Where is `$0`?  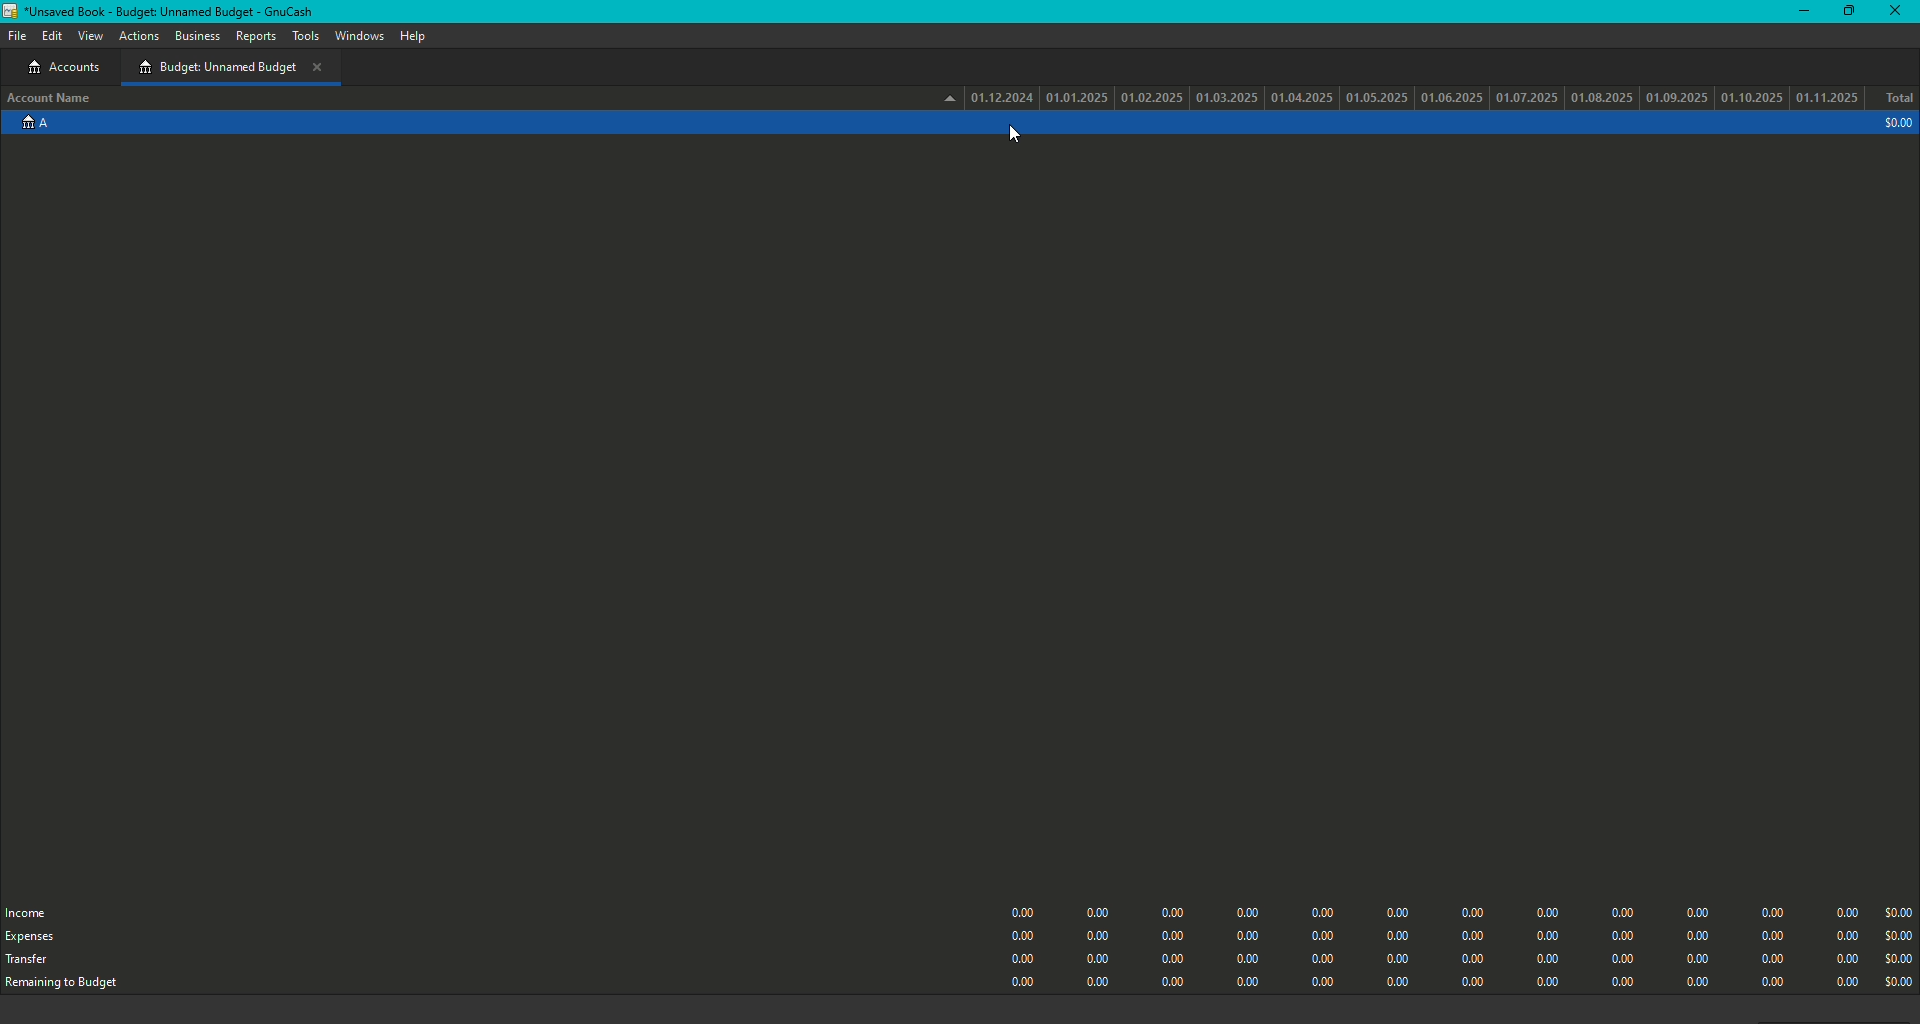 $0 is located at coordinates (1455, 942).